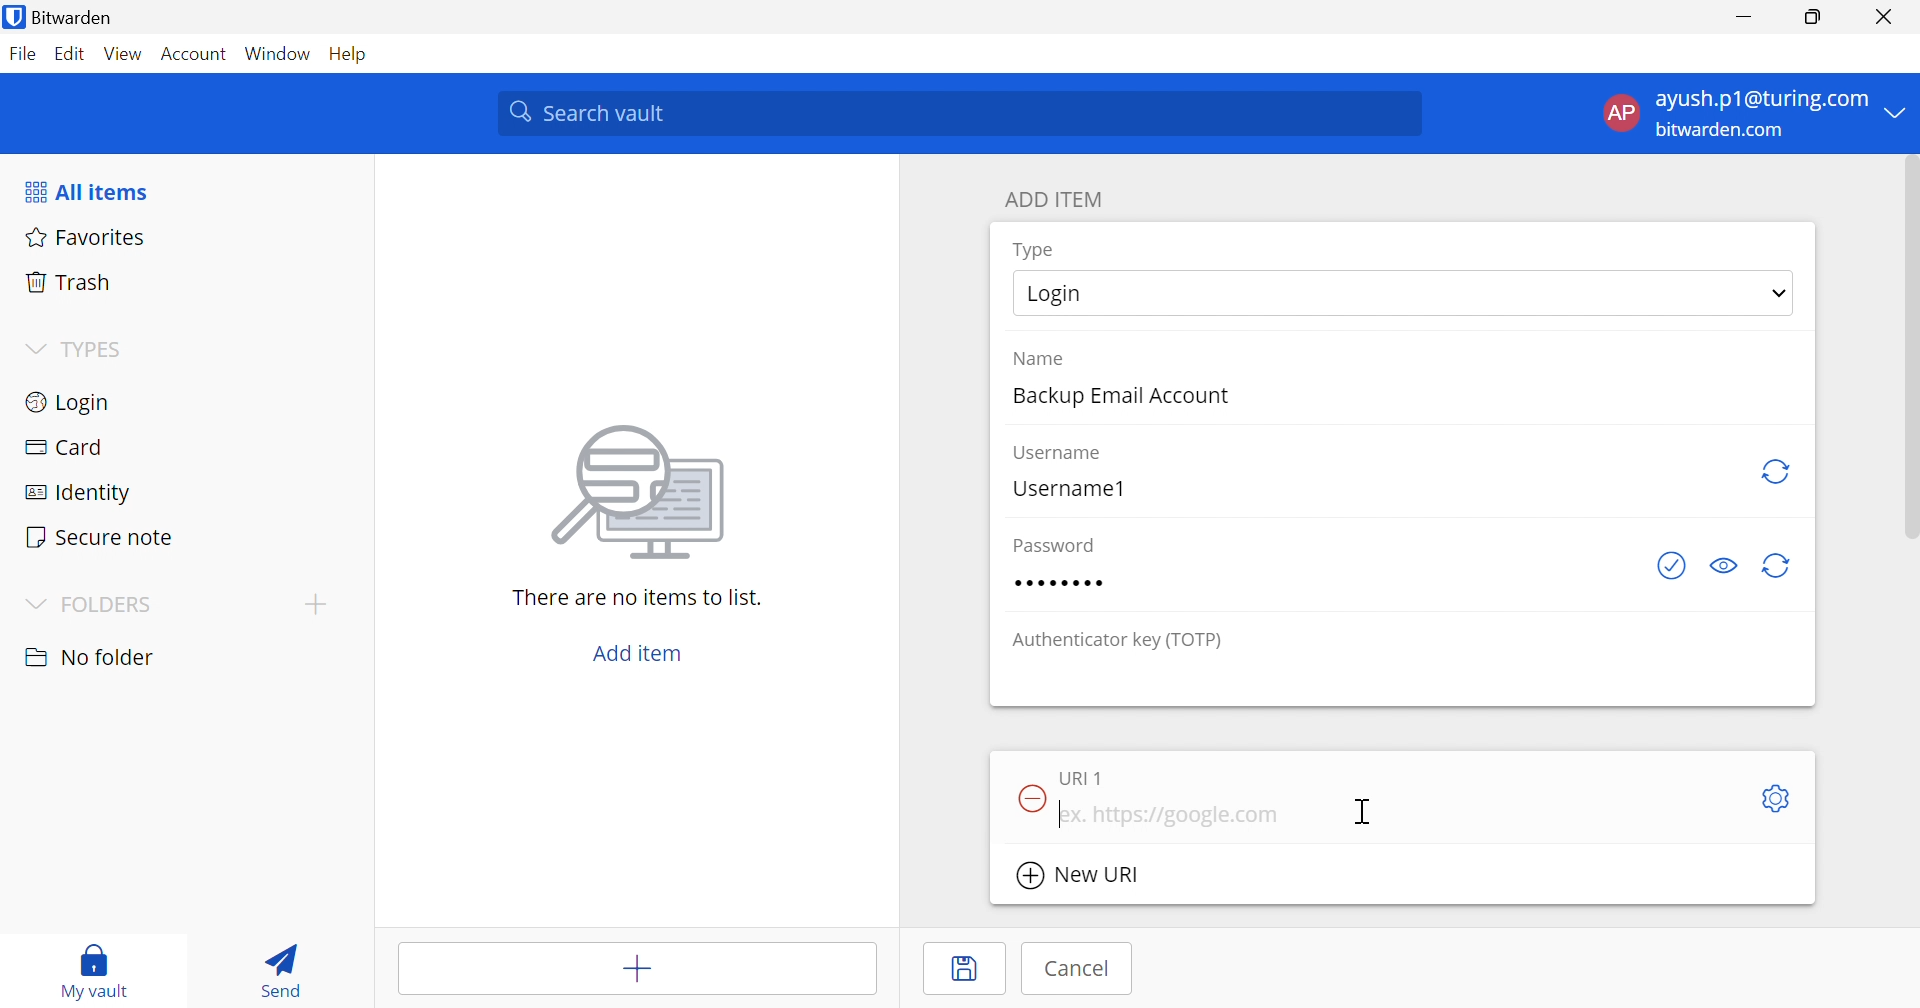  I want to click on Drop down, so click(1779, 293).